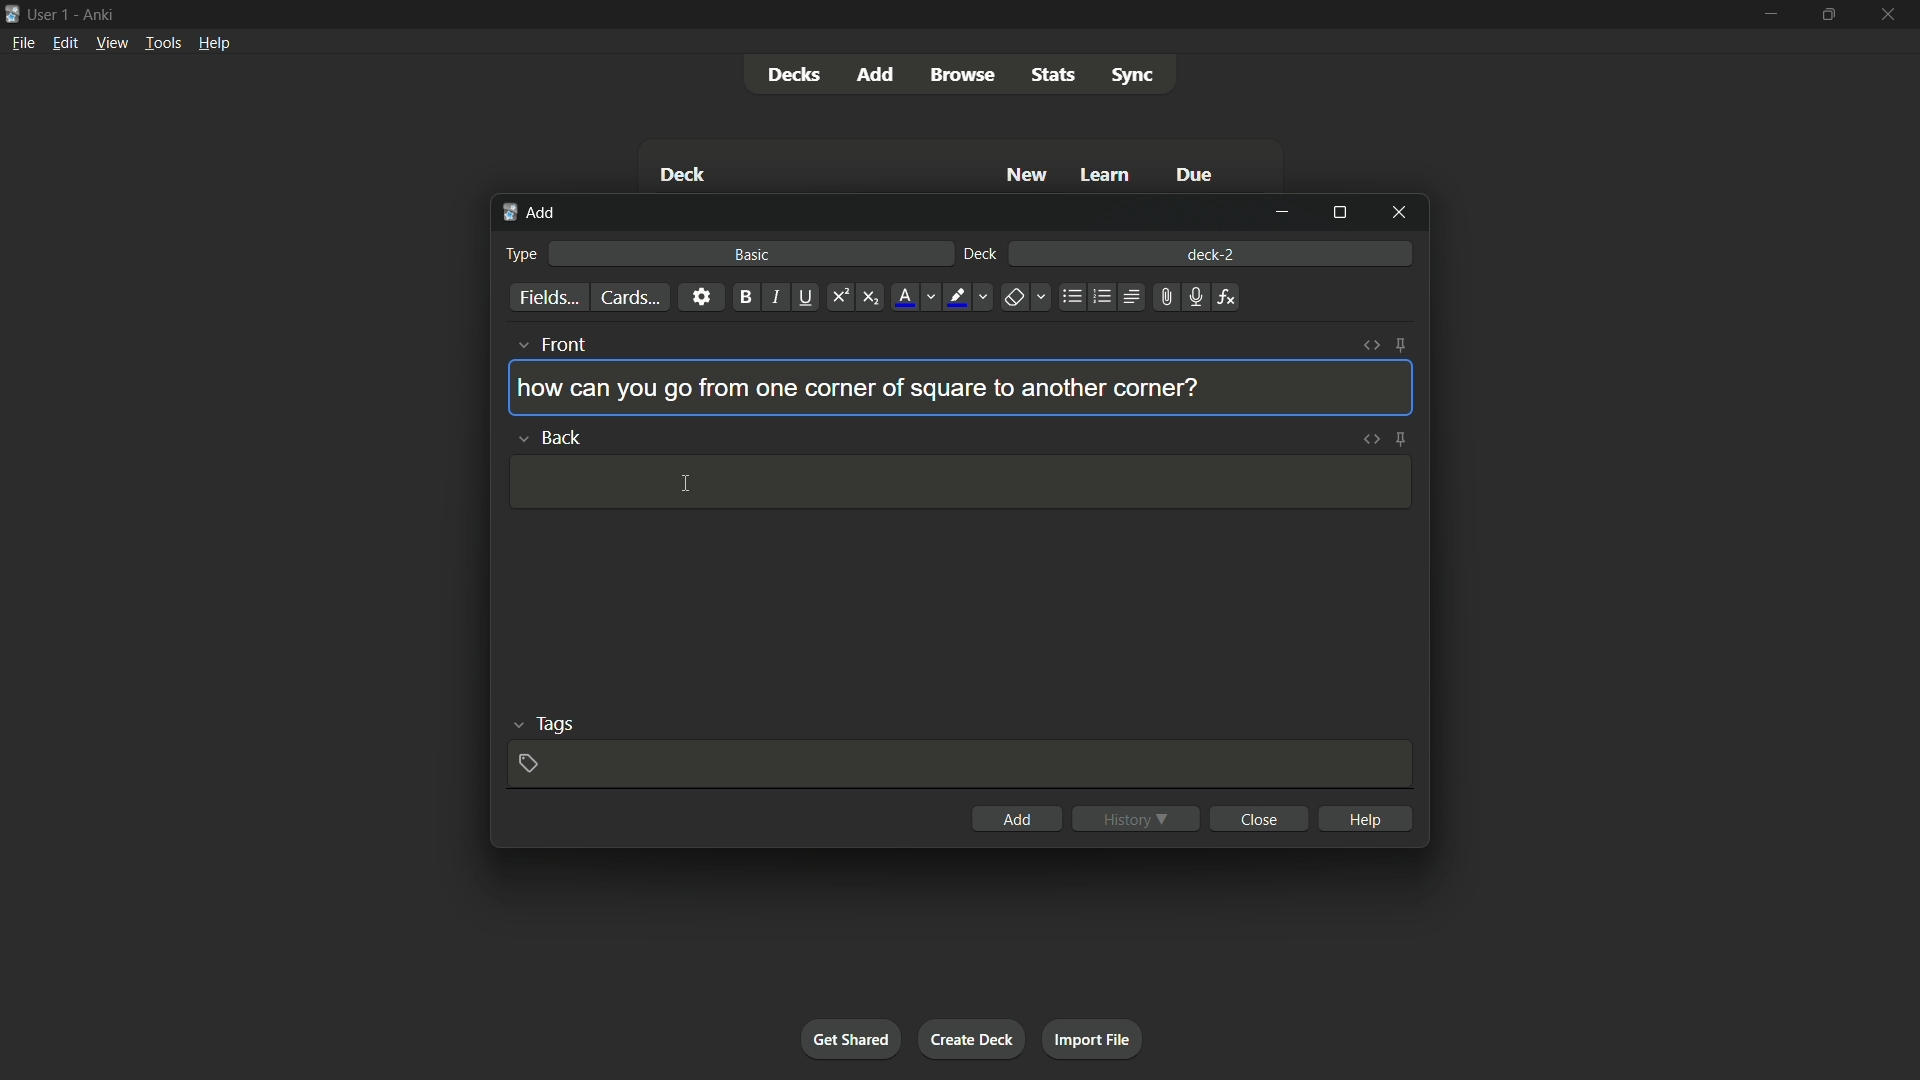  What do you see at coordinates (1108, 175) in the screenshot?
I see `learn` at bounding box center [1108, 175].